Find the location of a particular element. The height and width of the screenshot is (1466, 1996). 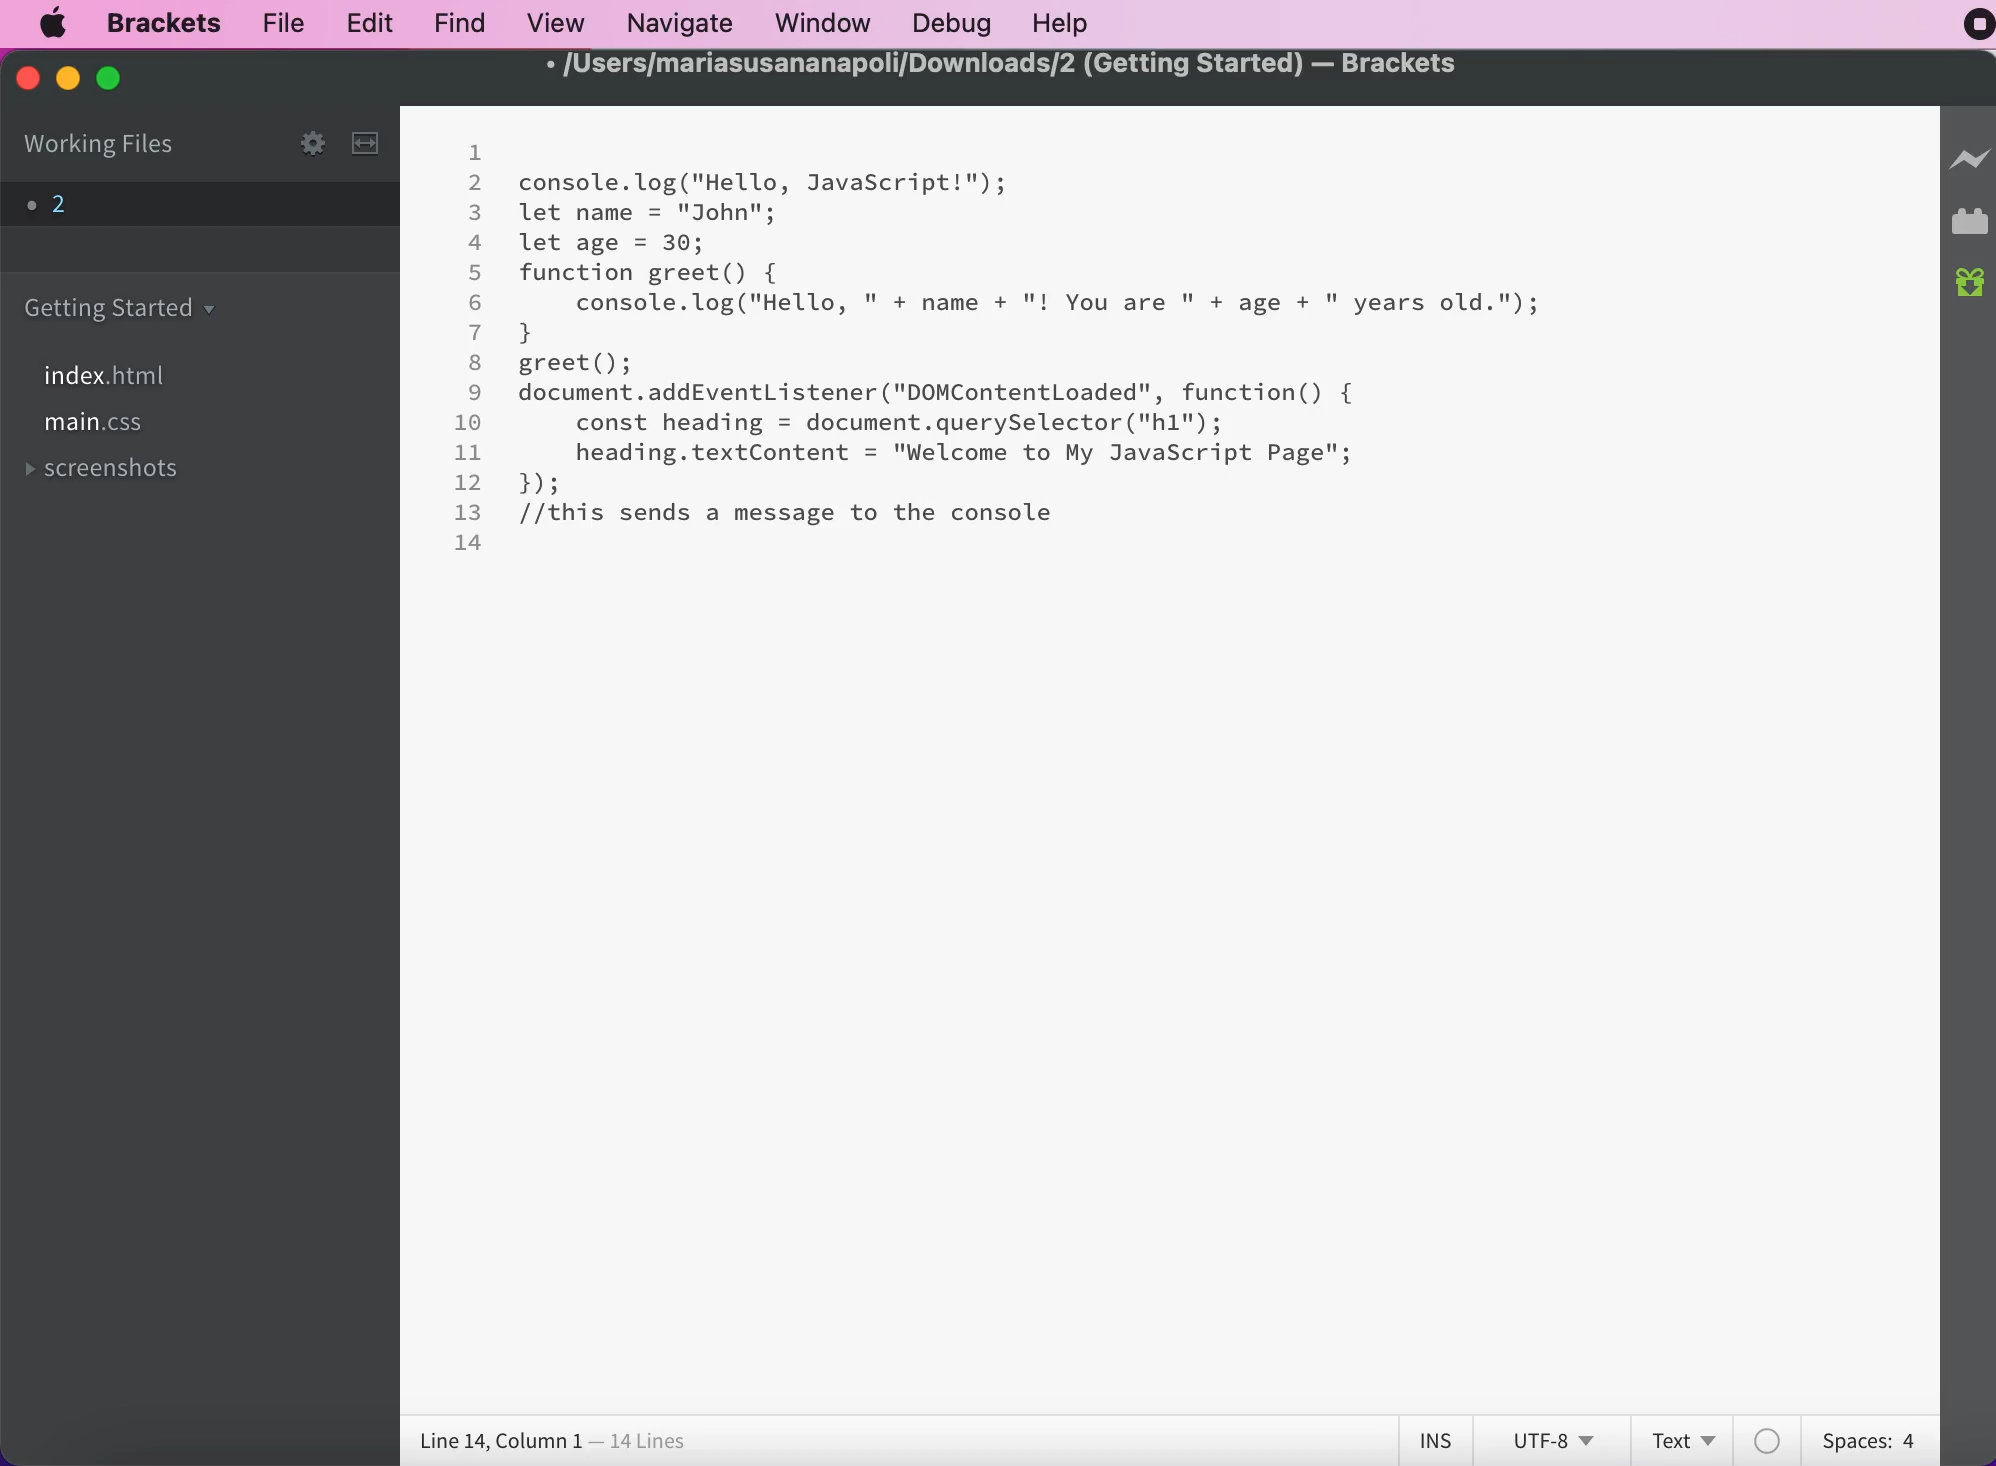

window is located at coordinates (820, 25).